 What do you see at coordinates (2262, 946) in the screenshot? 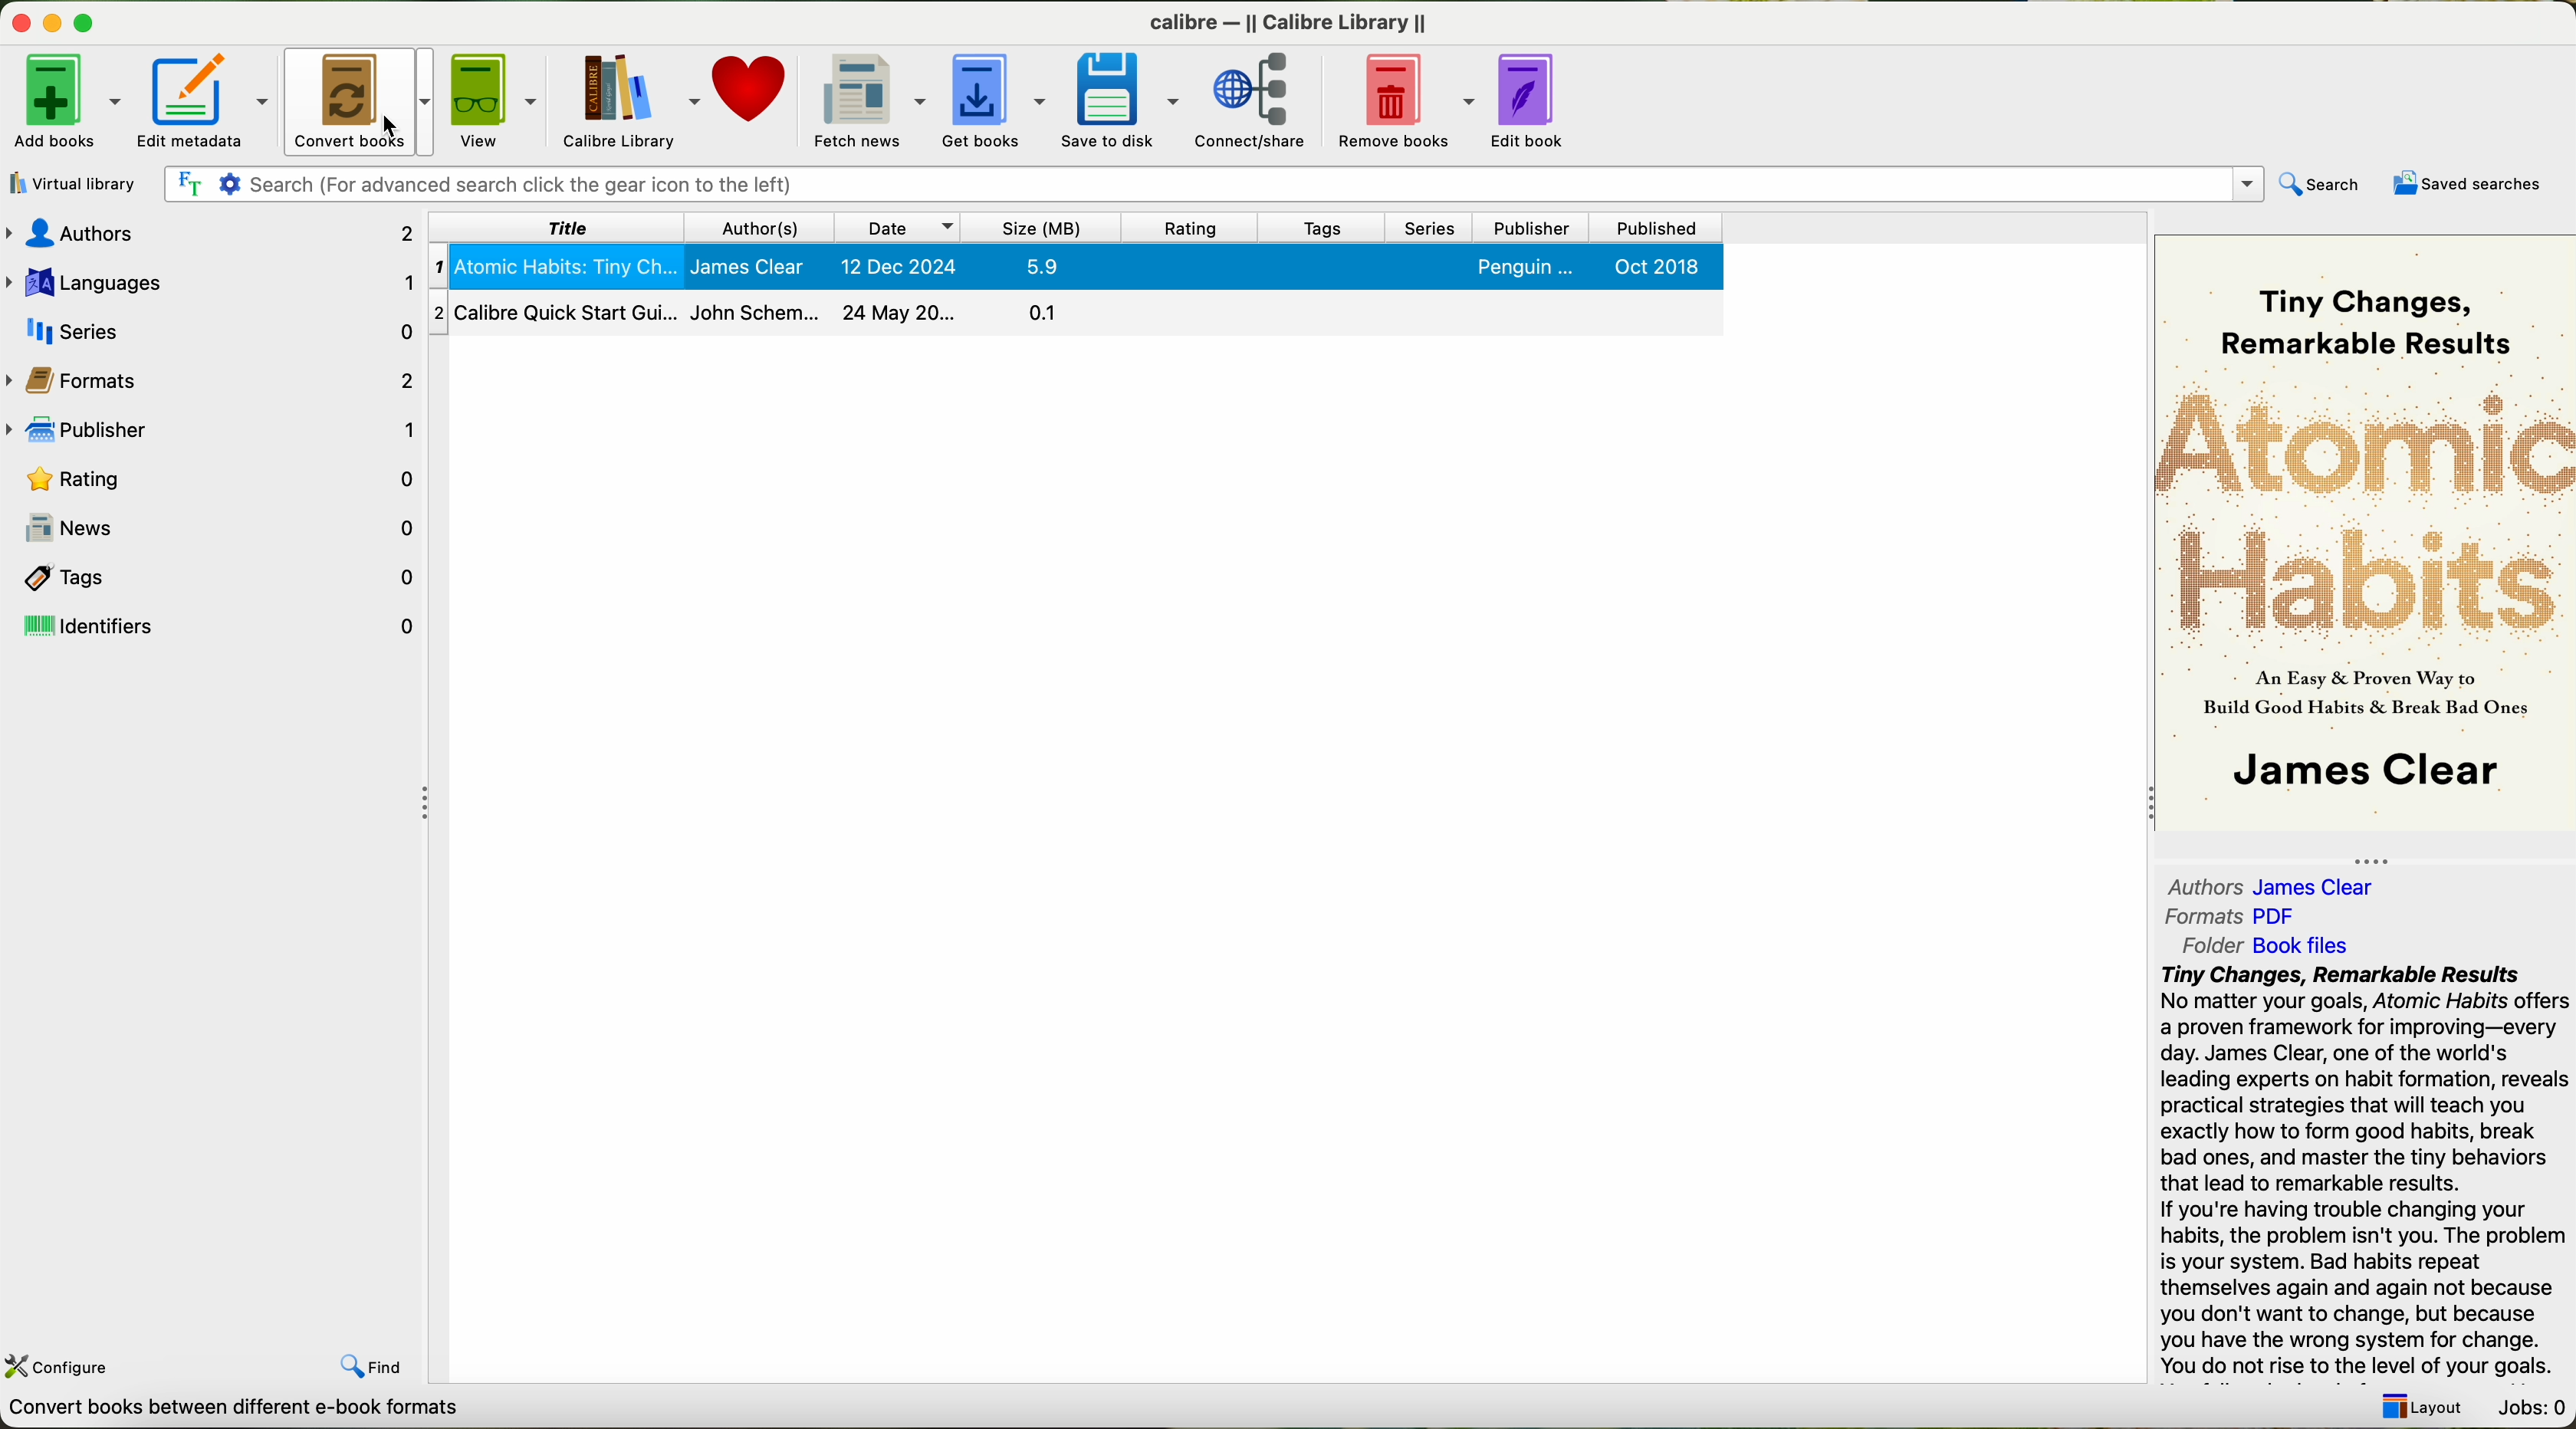
I see `folder` at bounding box center [2262, 946].